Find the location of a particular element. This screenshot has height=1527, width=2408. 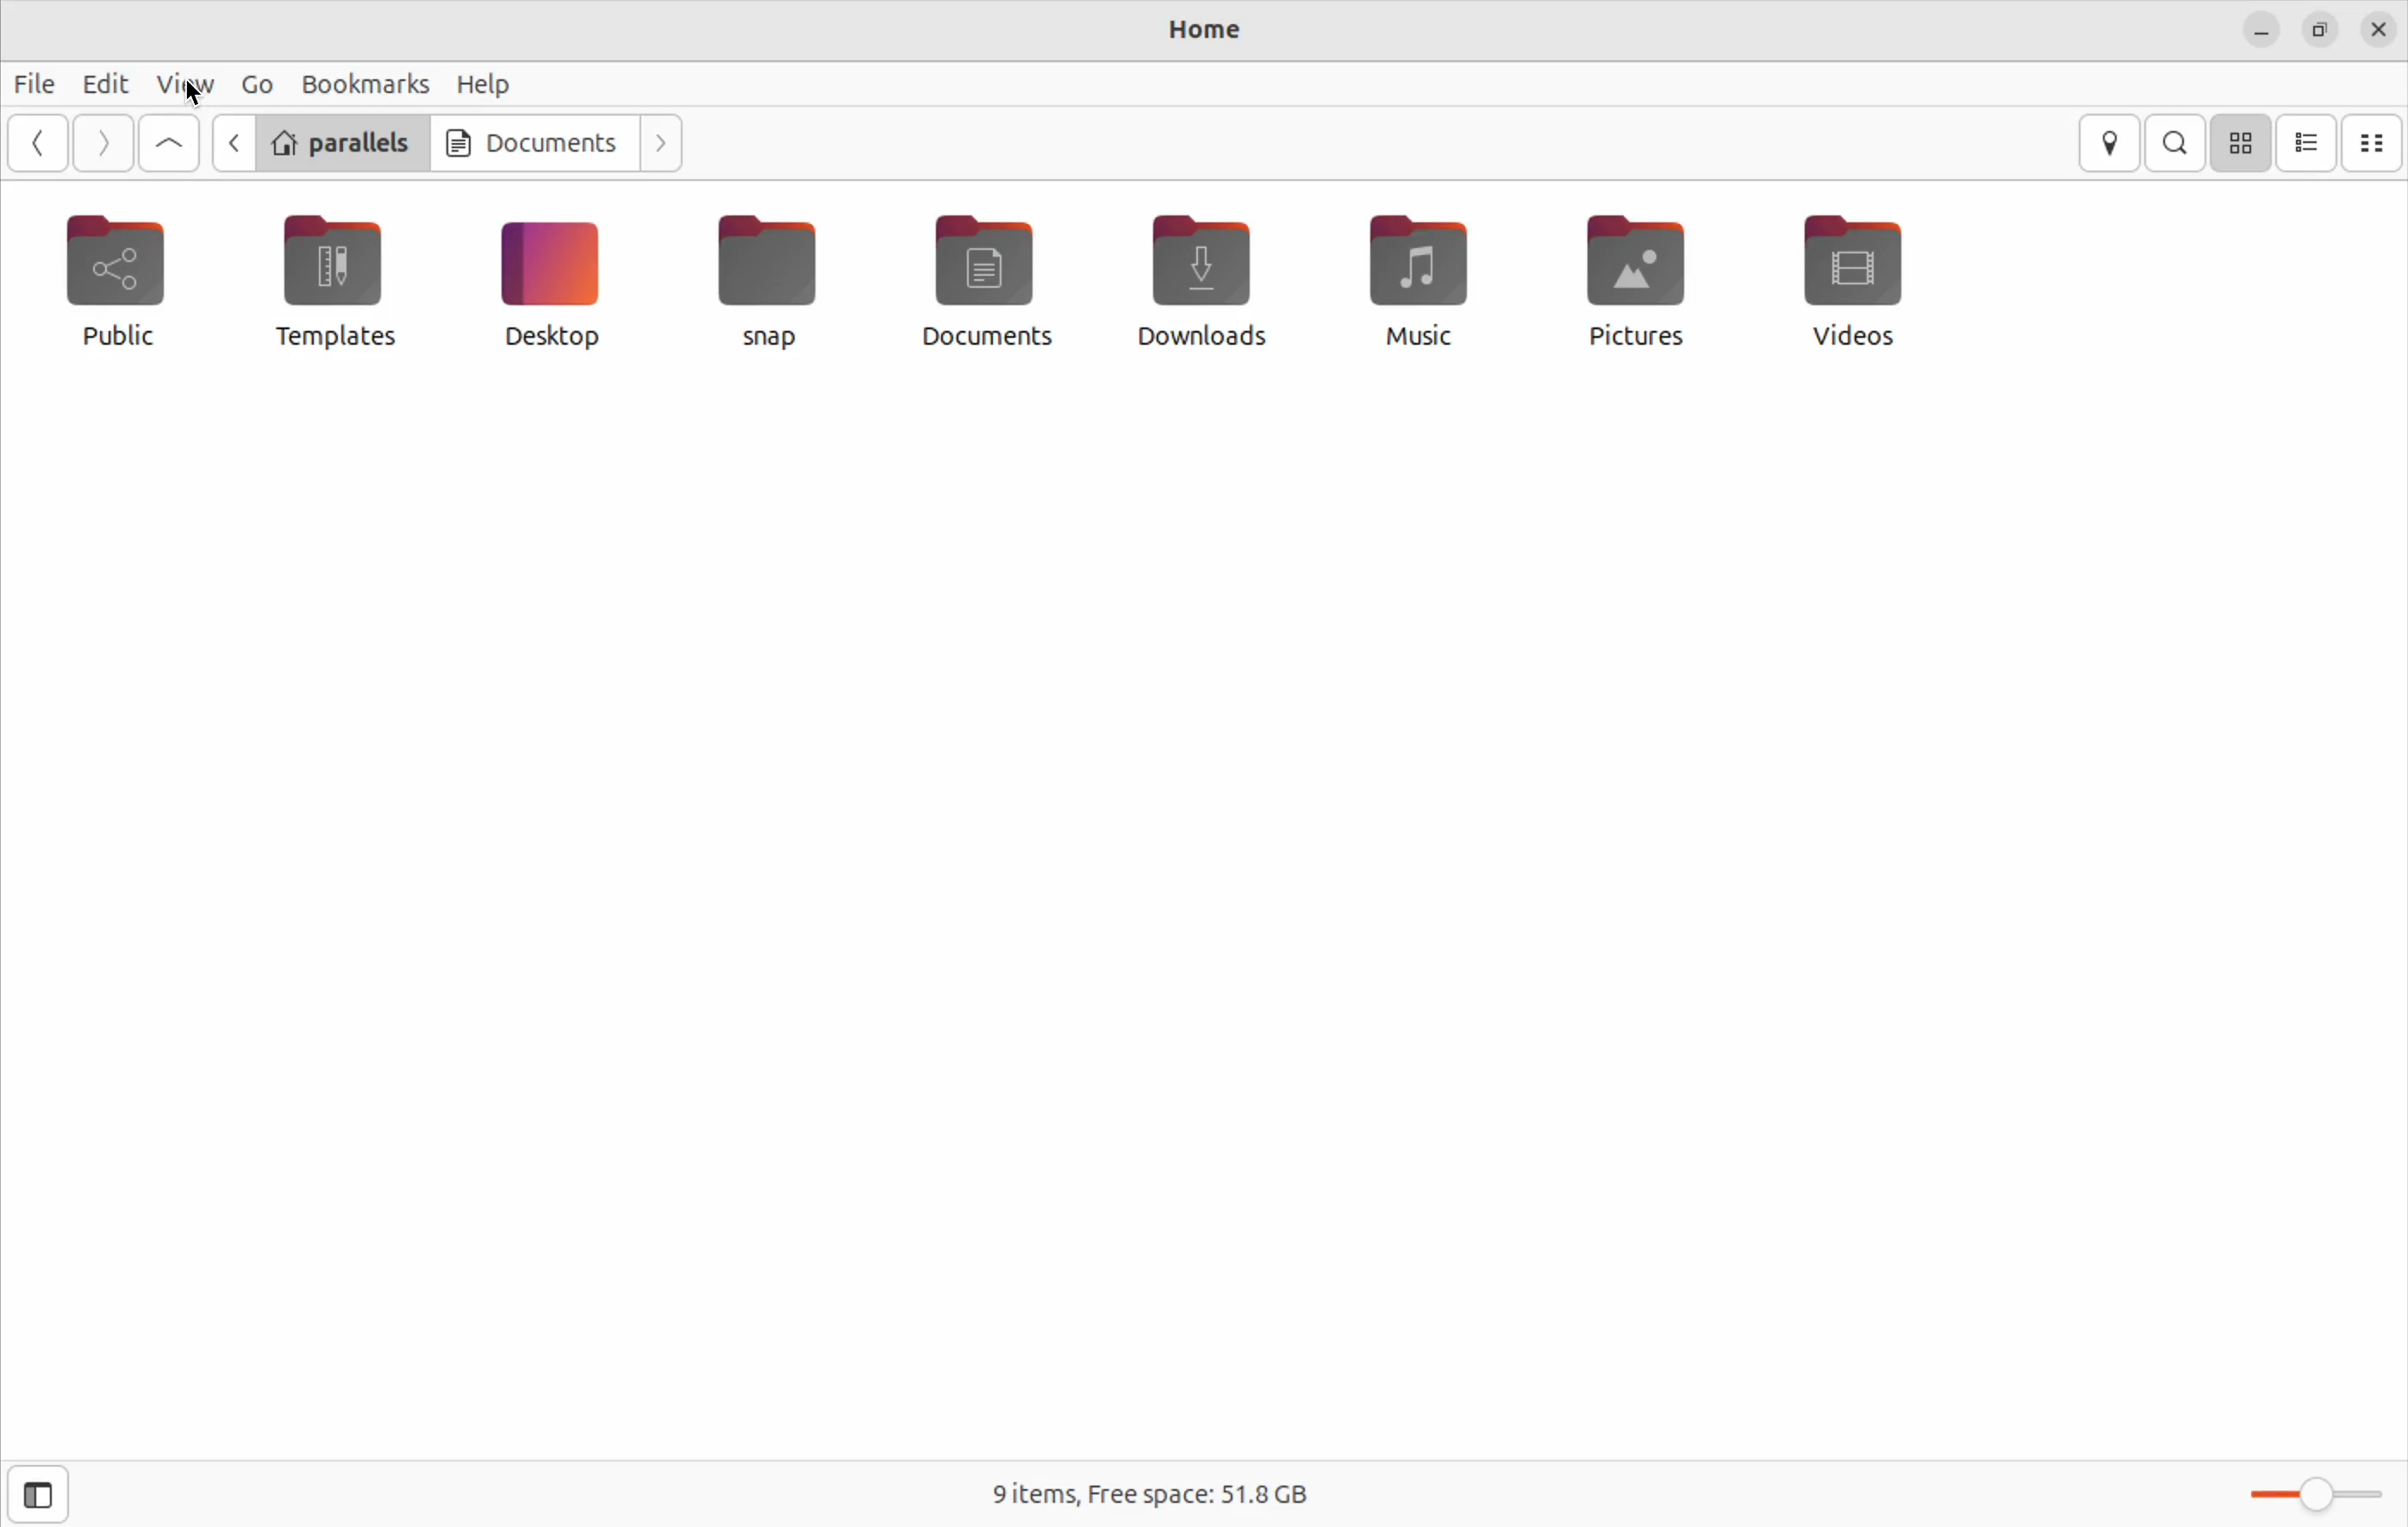

documents is located at coordinates (991, 286).